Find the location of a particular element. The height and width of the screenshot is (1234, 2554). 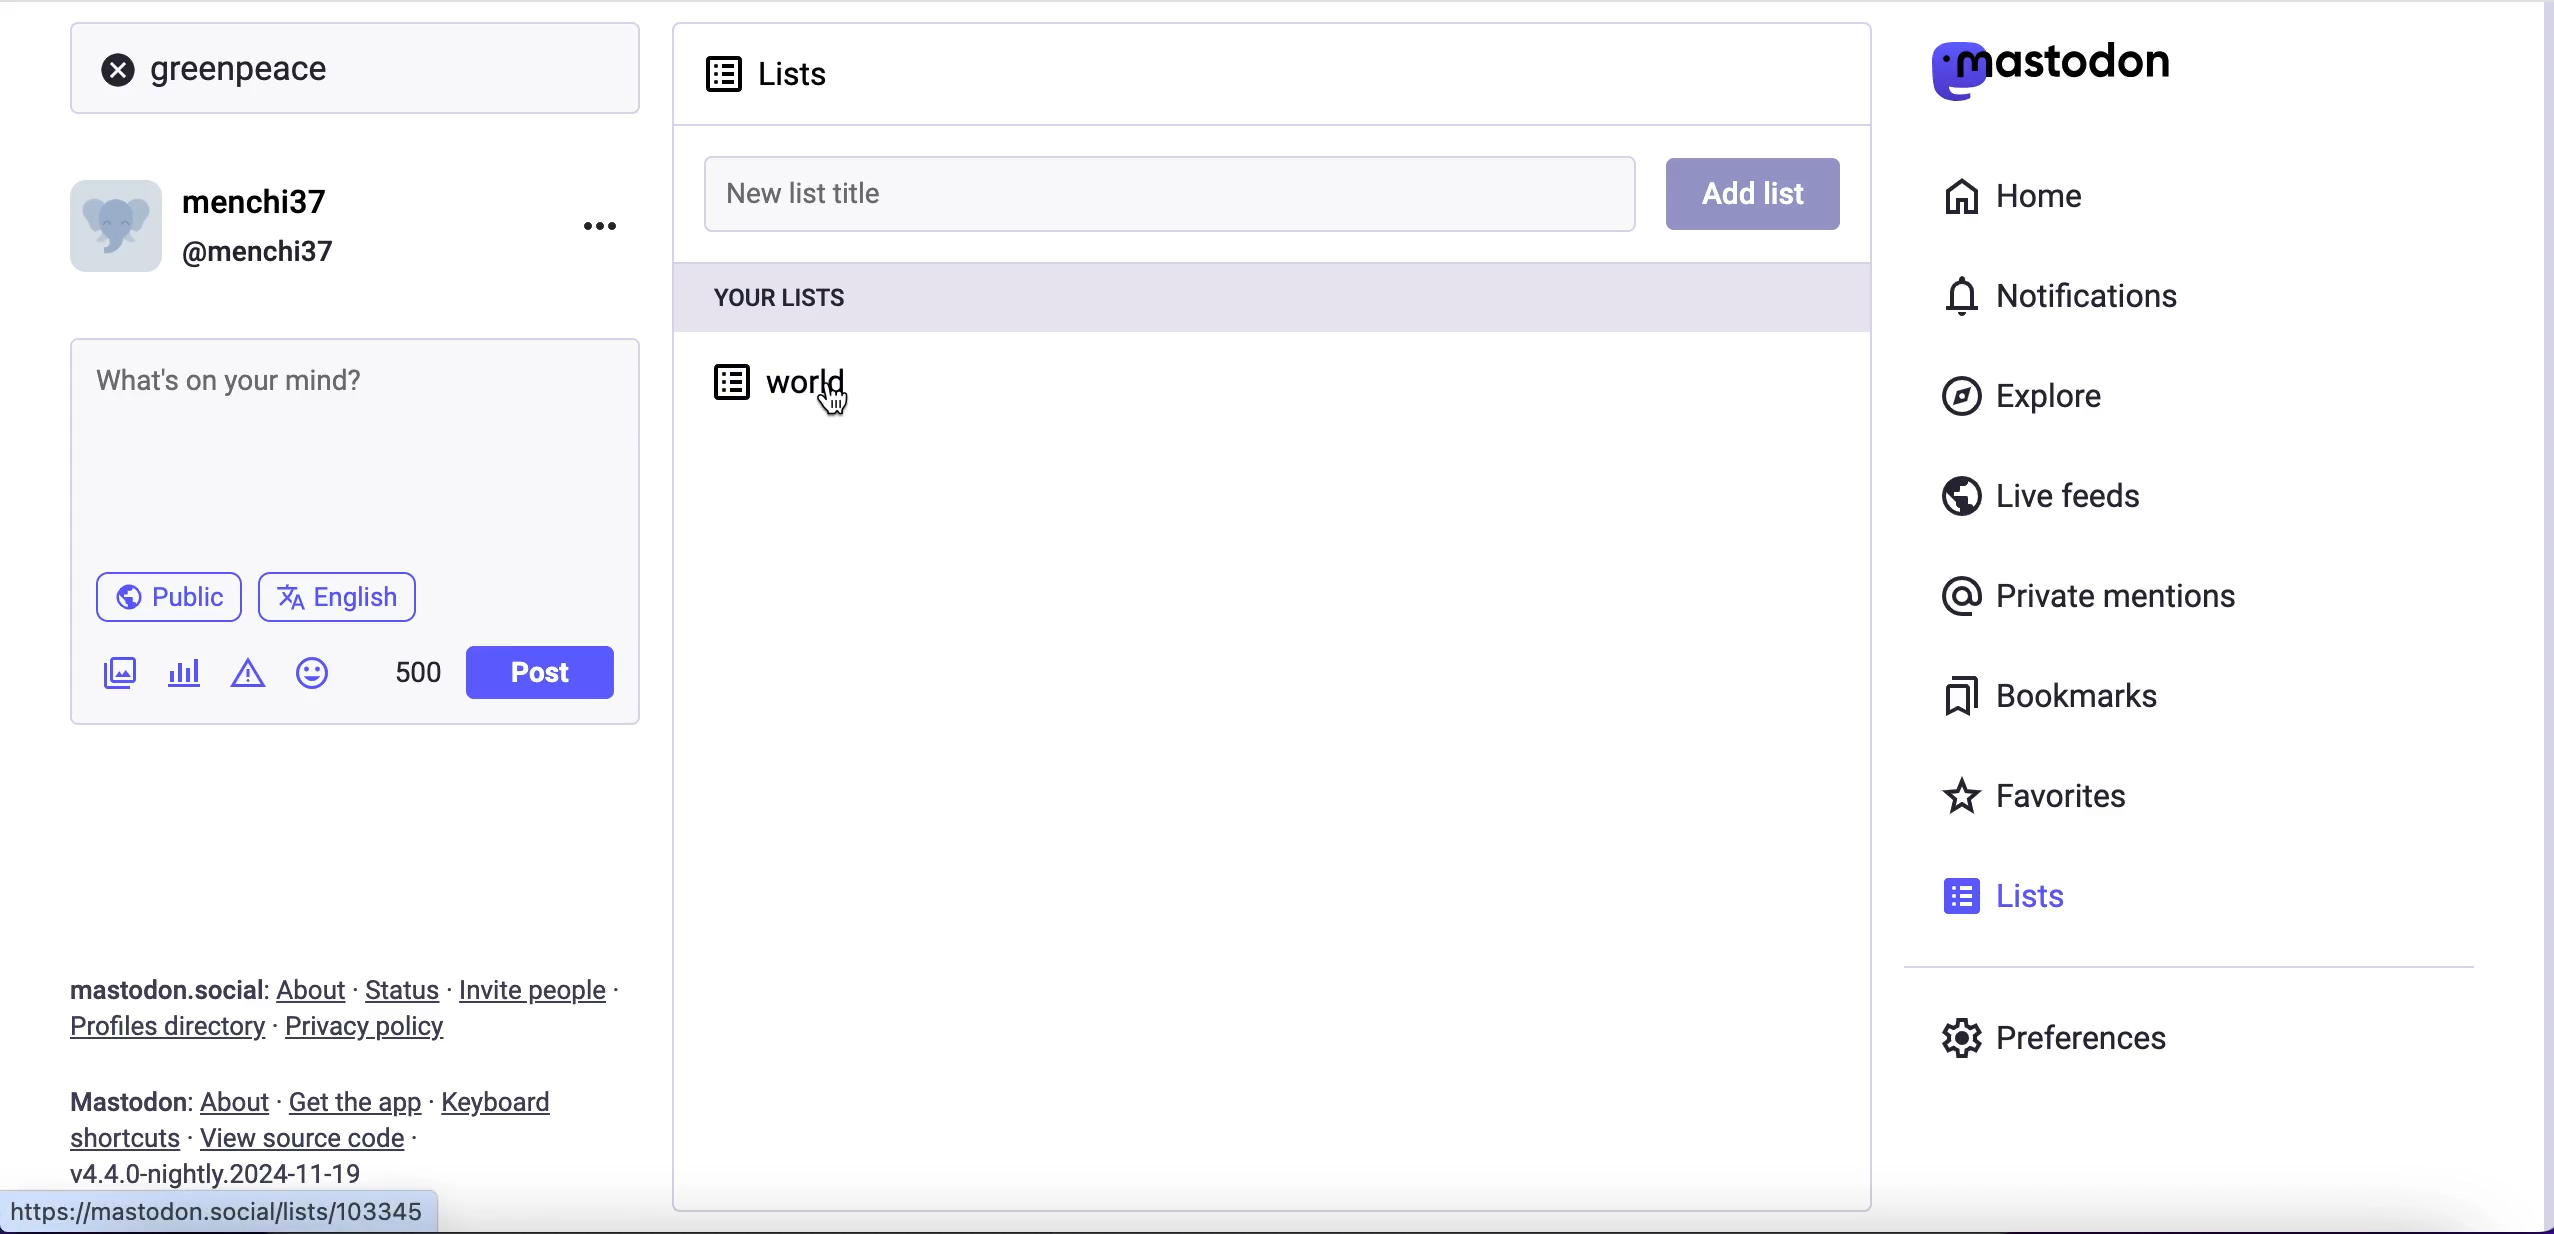

preferences is located at coordinates (2056, 1037).